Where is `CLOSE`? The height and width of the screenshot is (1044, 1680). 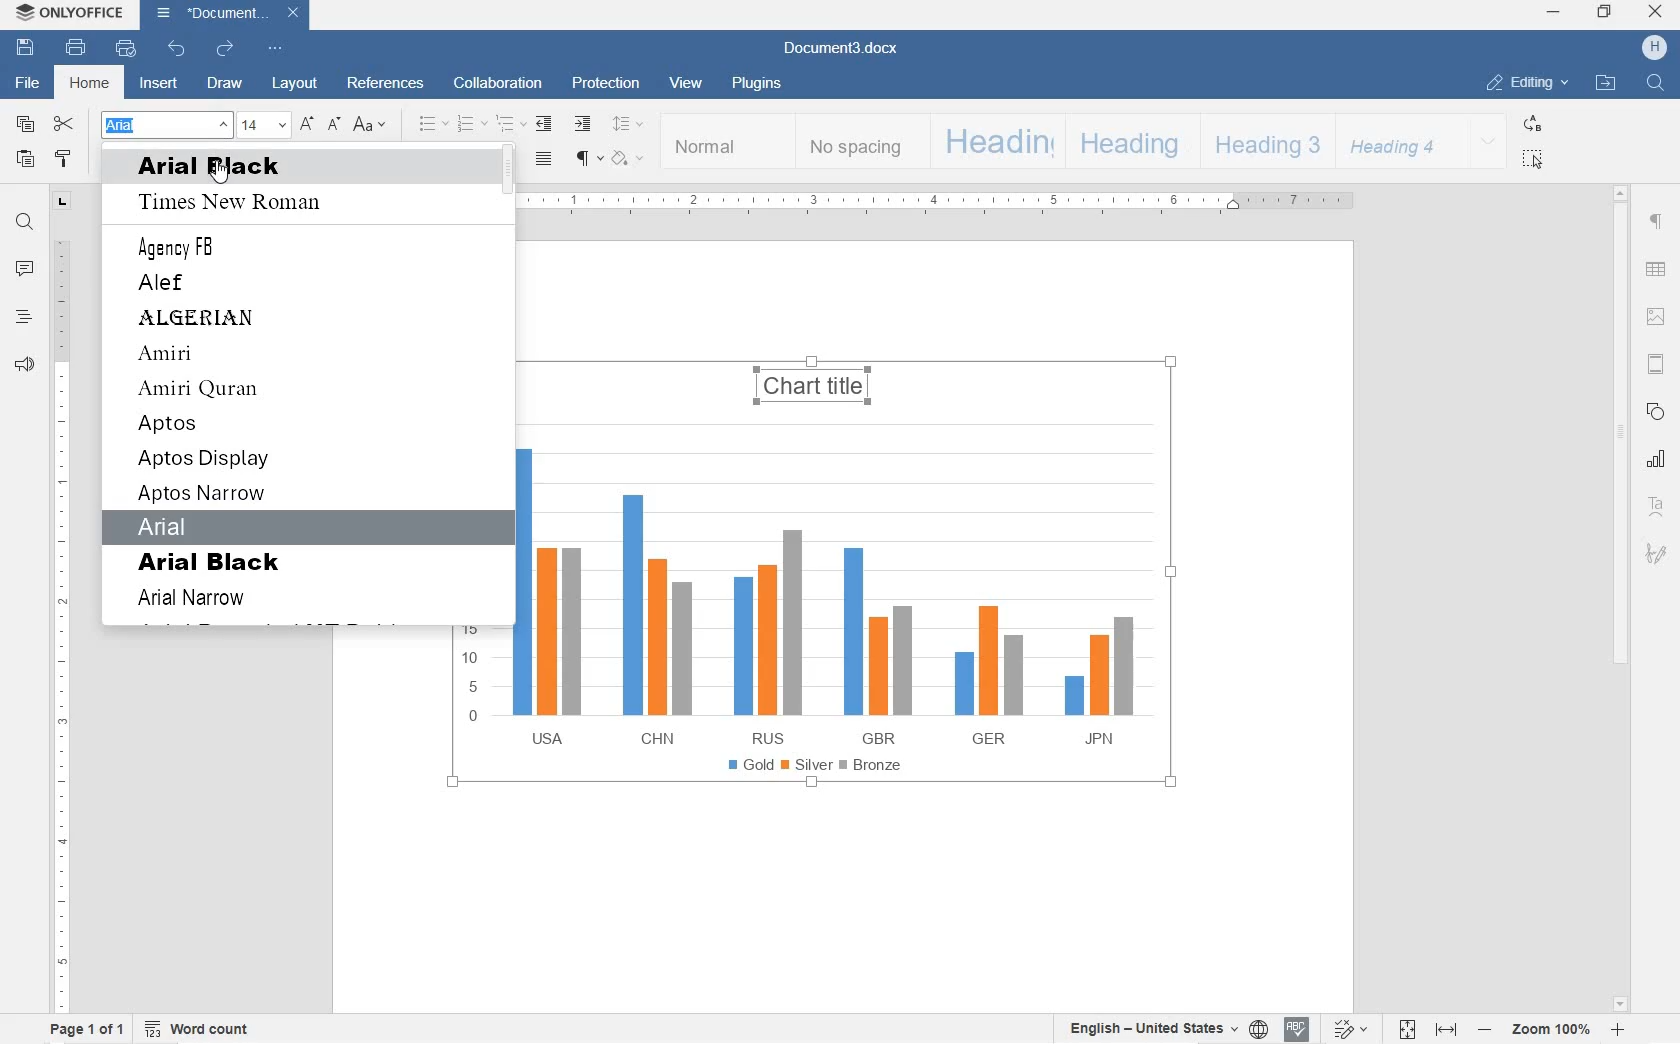
CLOSE is located at coordinates (1658, 13).